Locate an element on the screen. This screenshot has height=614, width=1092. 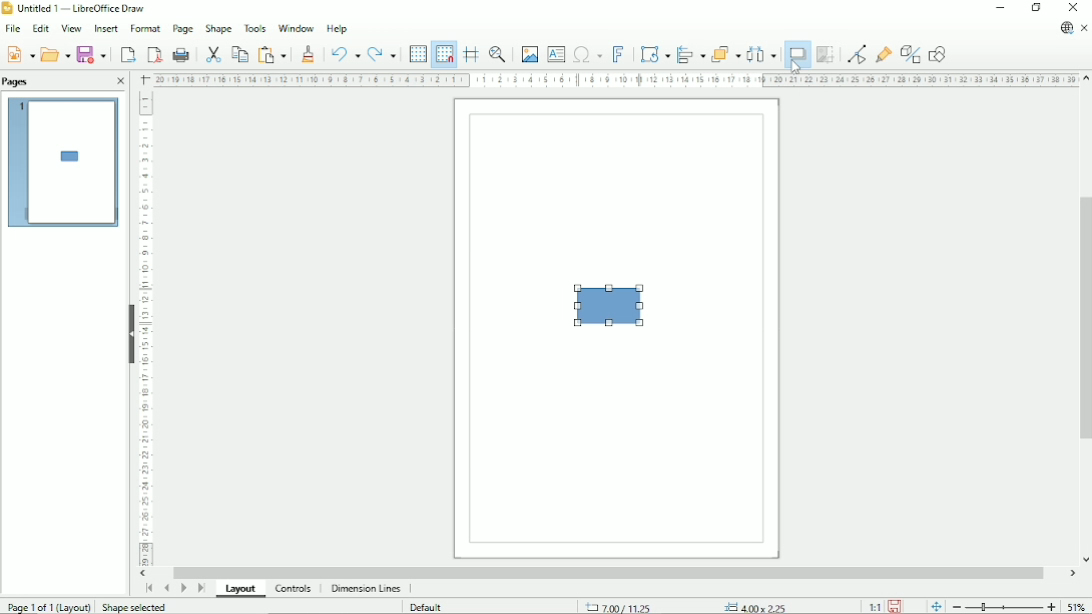
Close is located at coordinates (120, 81).